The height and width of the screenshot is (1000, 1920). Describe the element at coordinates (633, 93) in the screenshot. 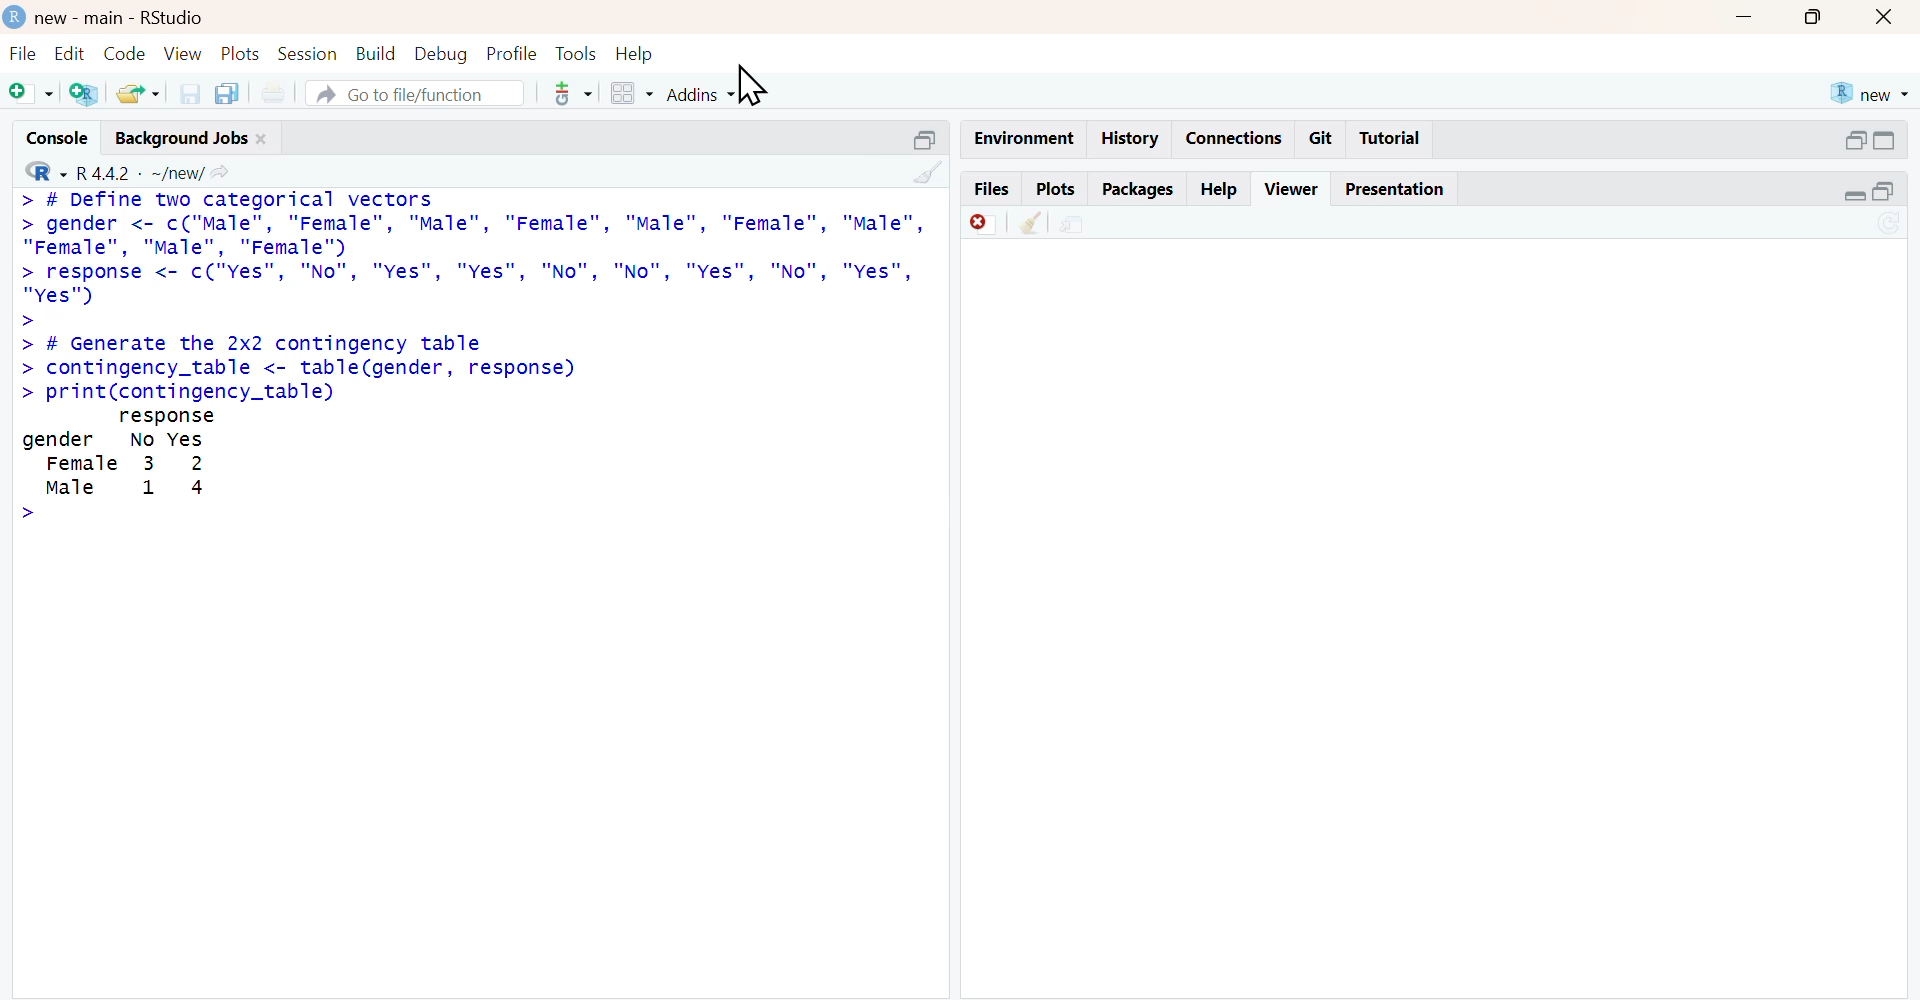

I see `grid` at that location.